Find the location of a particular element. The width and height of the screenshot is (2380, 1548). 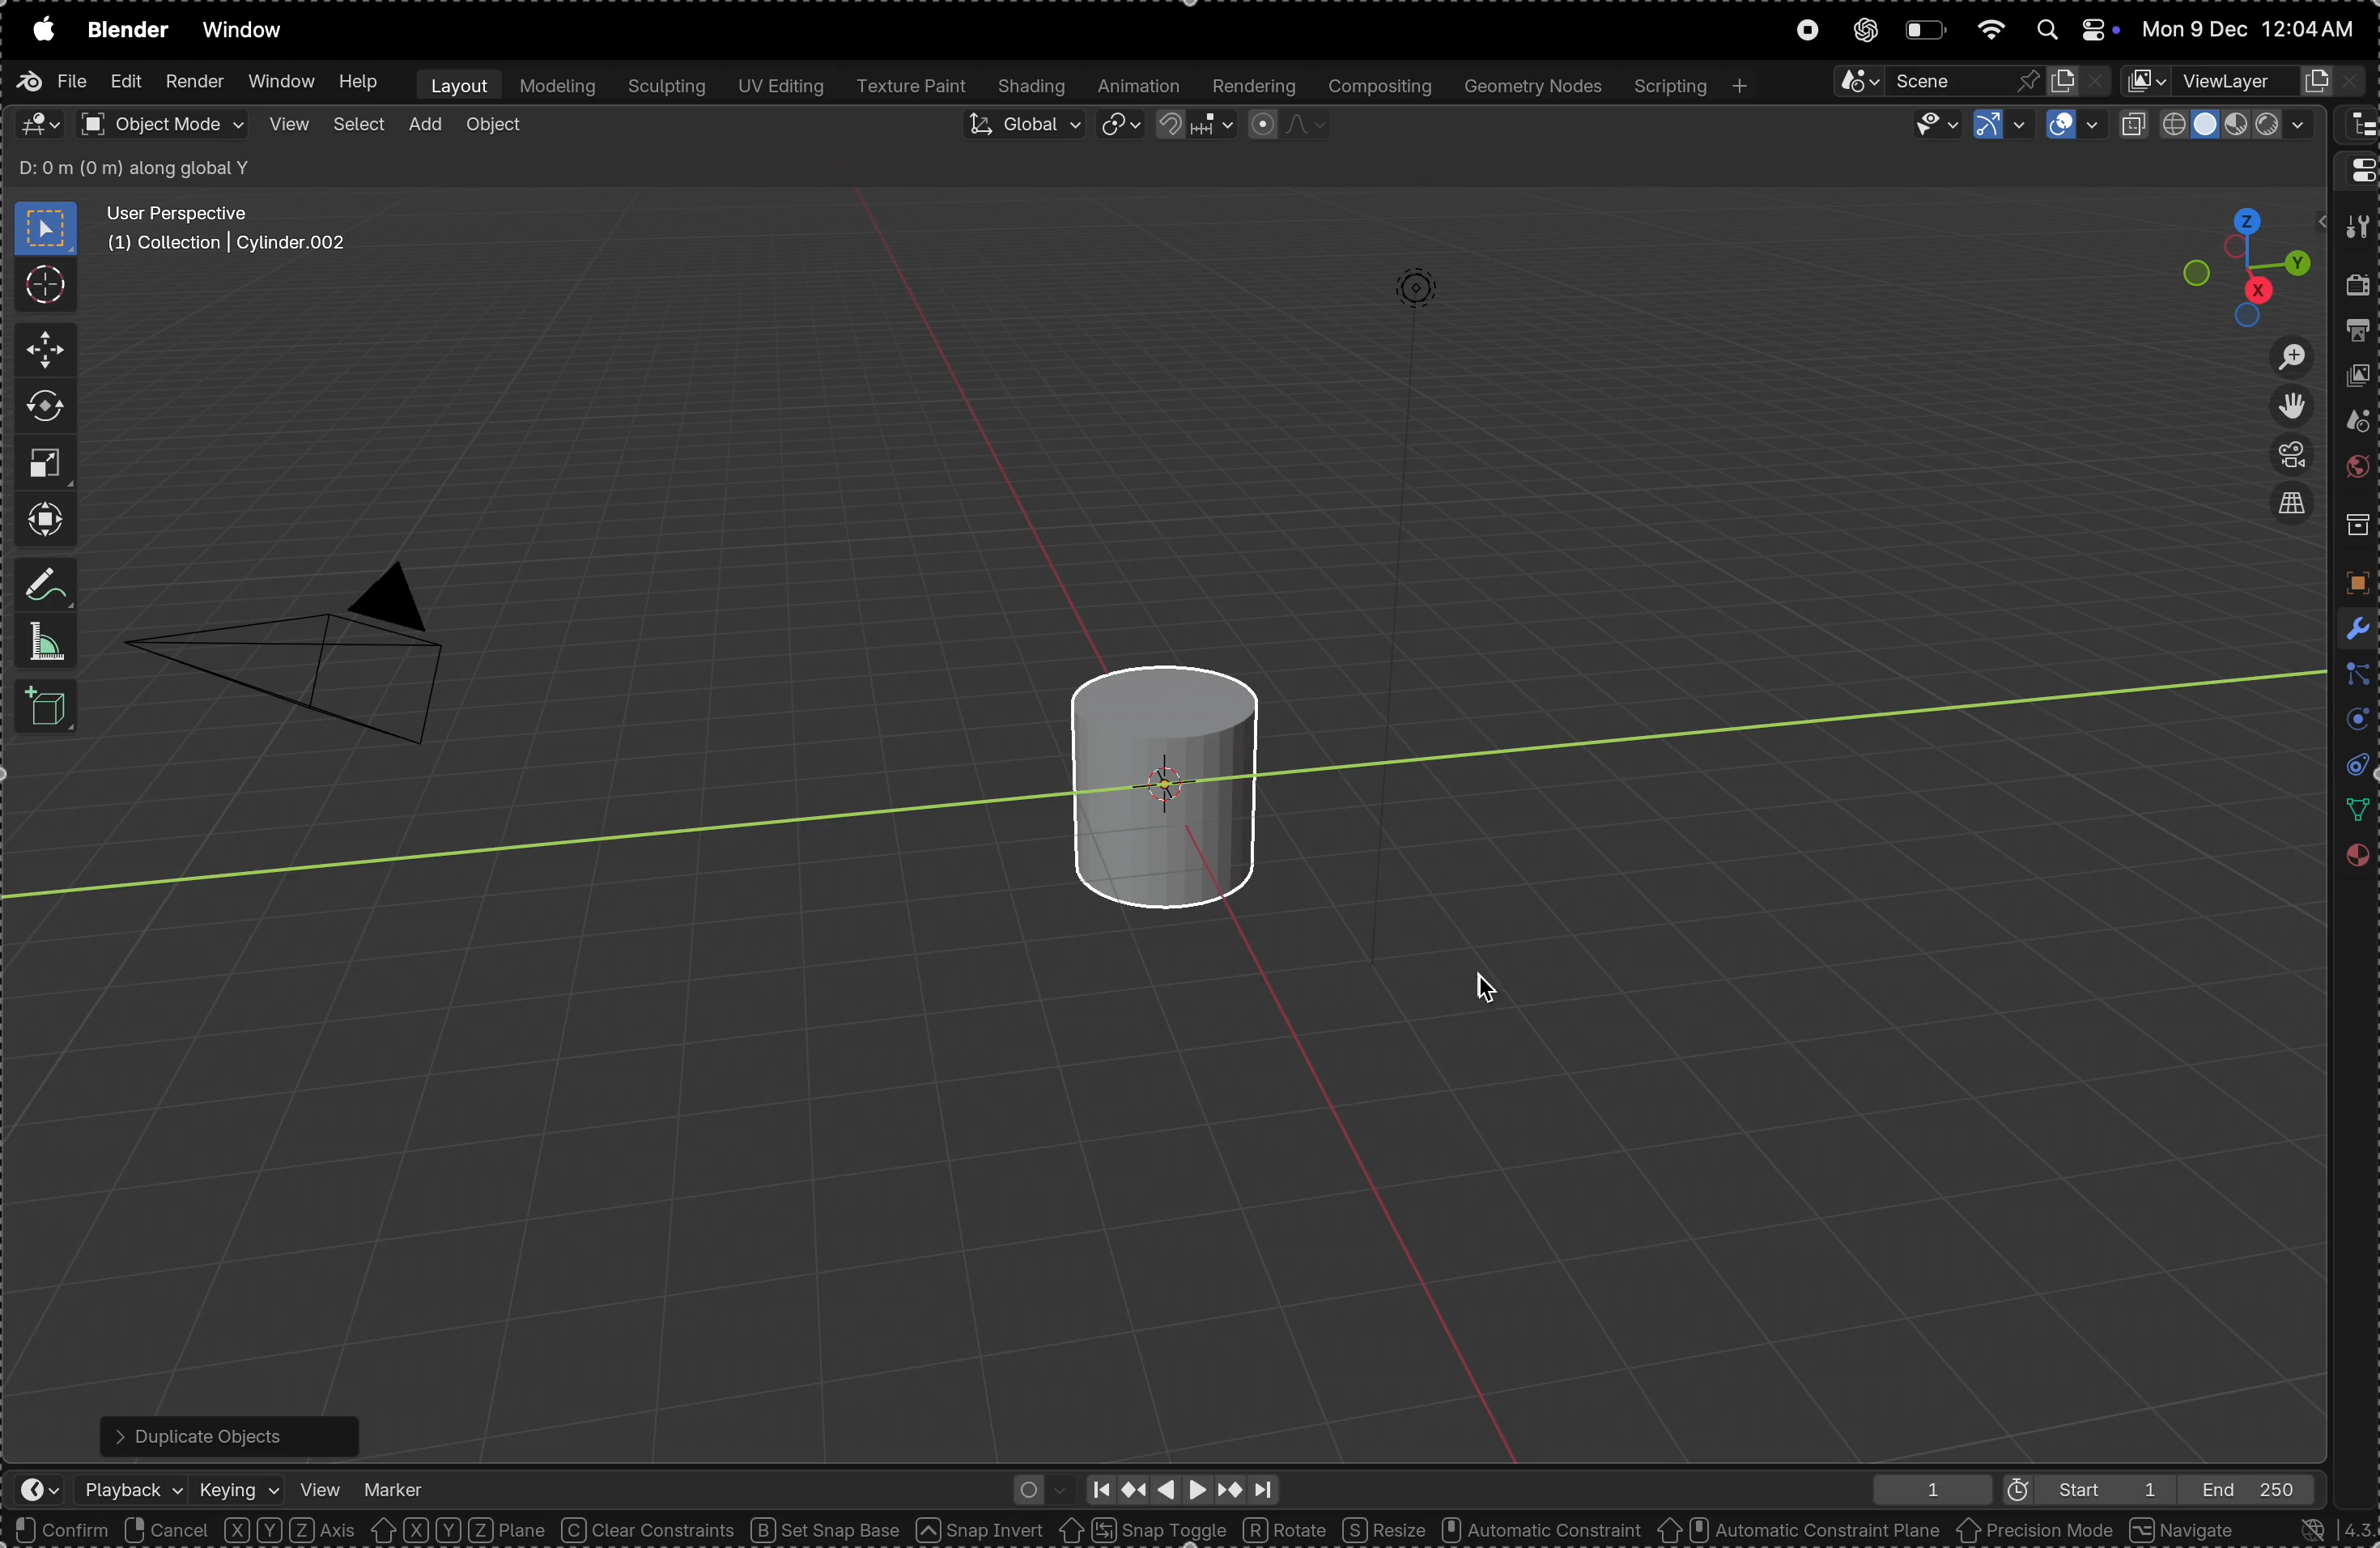

show overlays is located at coordinates (2073, 126).